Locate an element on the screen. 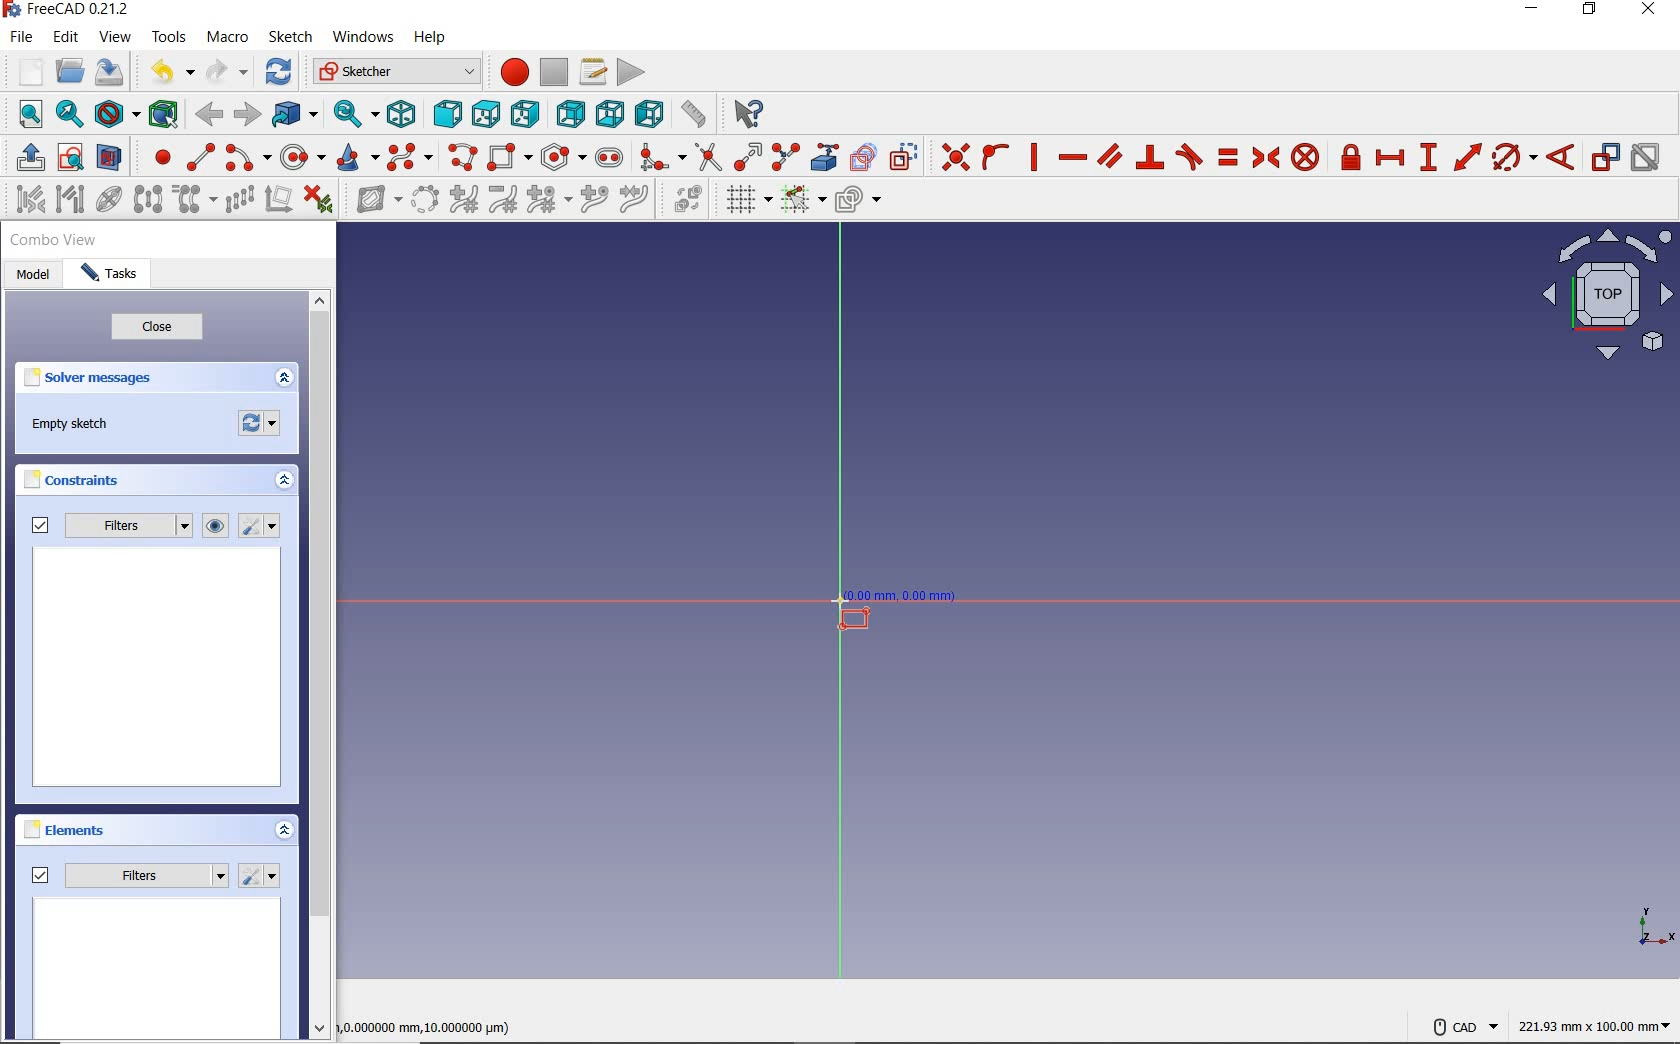 This screenshot has height=1044, width=1680. show/hide all listed constraints from3D view is located at coordinates (216, 526).